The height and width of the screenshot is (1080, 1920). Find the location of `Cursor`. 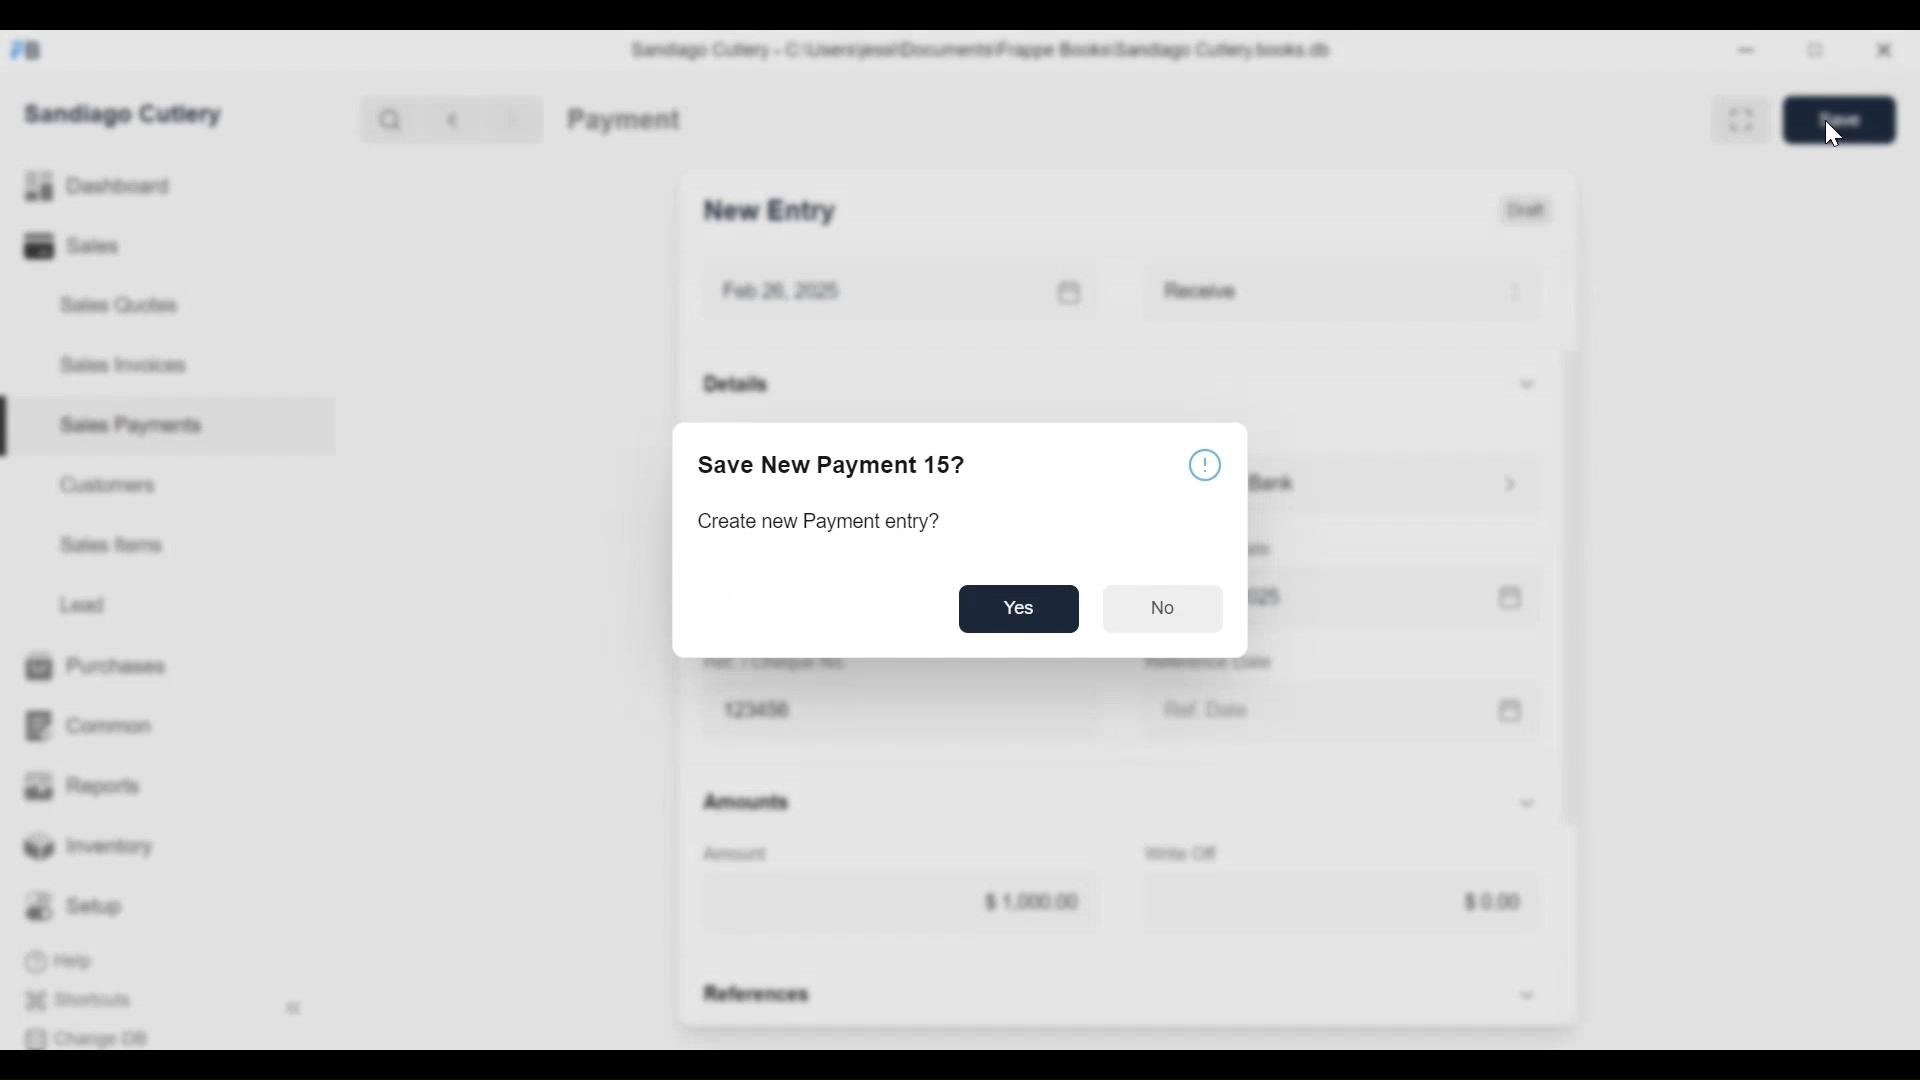

Cursor is located at coordinates (1833, 132).